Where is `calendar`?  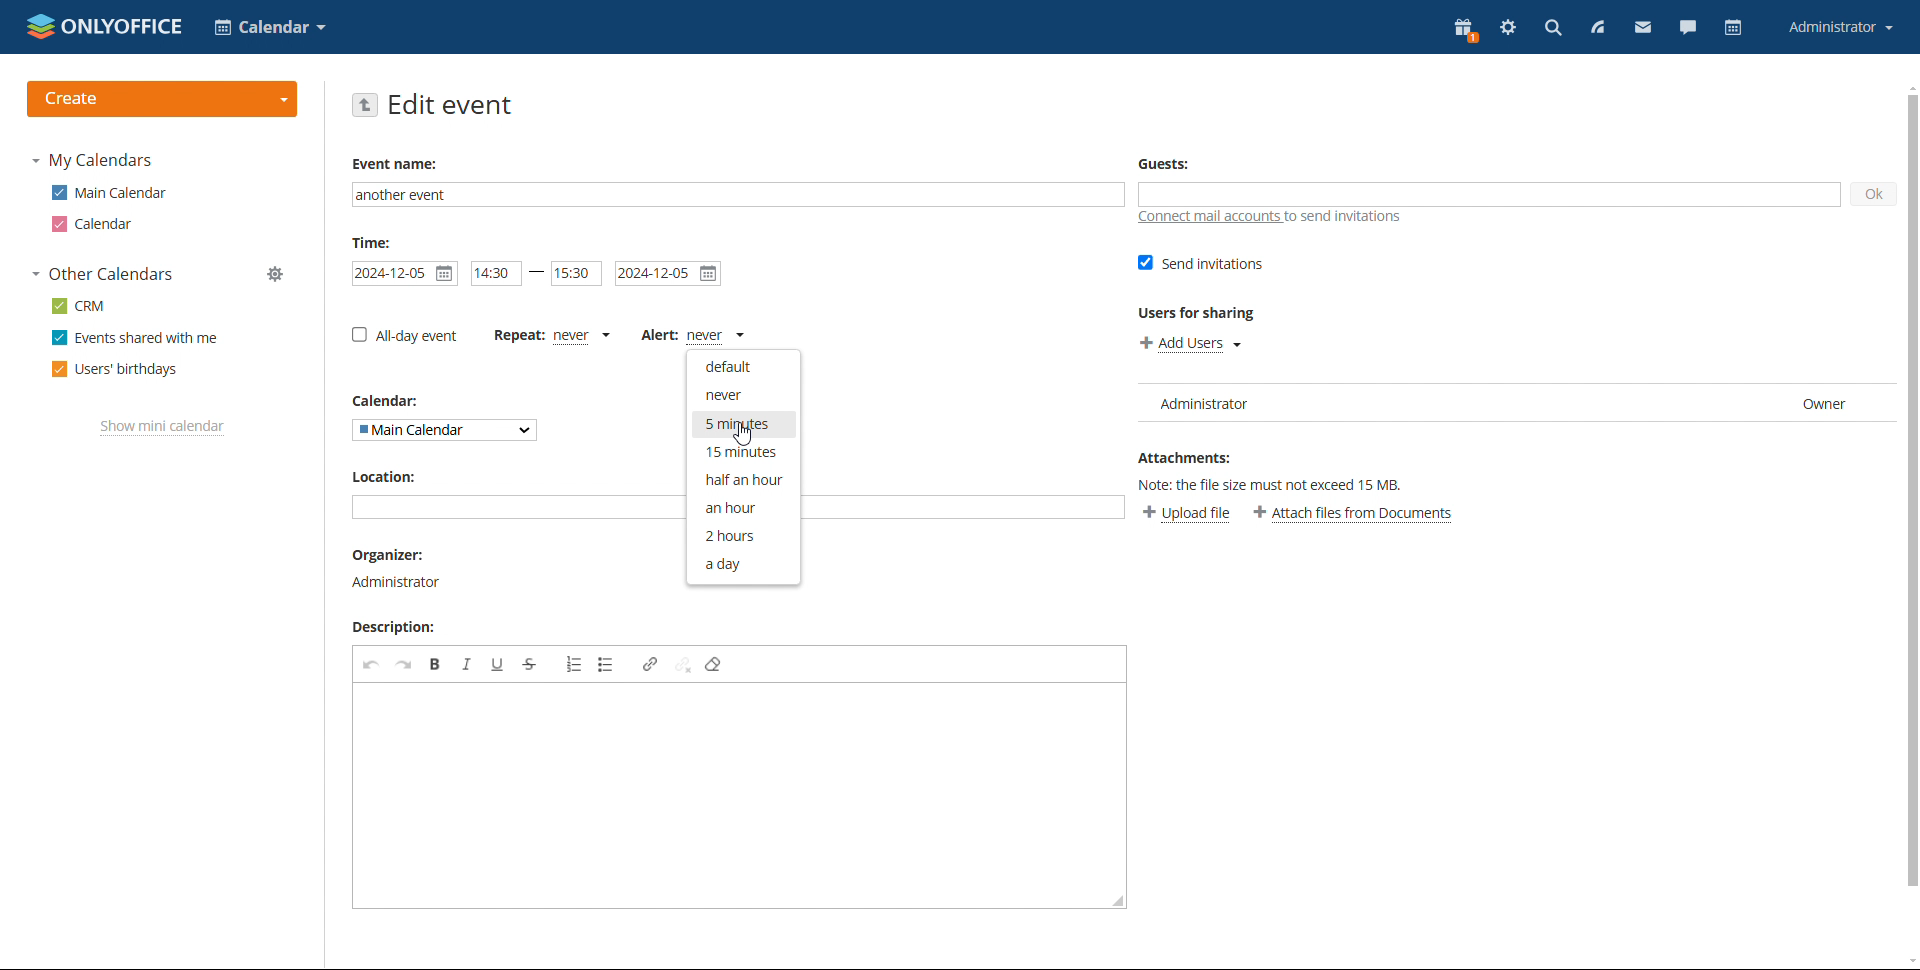 calendar is located at coordinates (1734, 28).